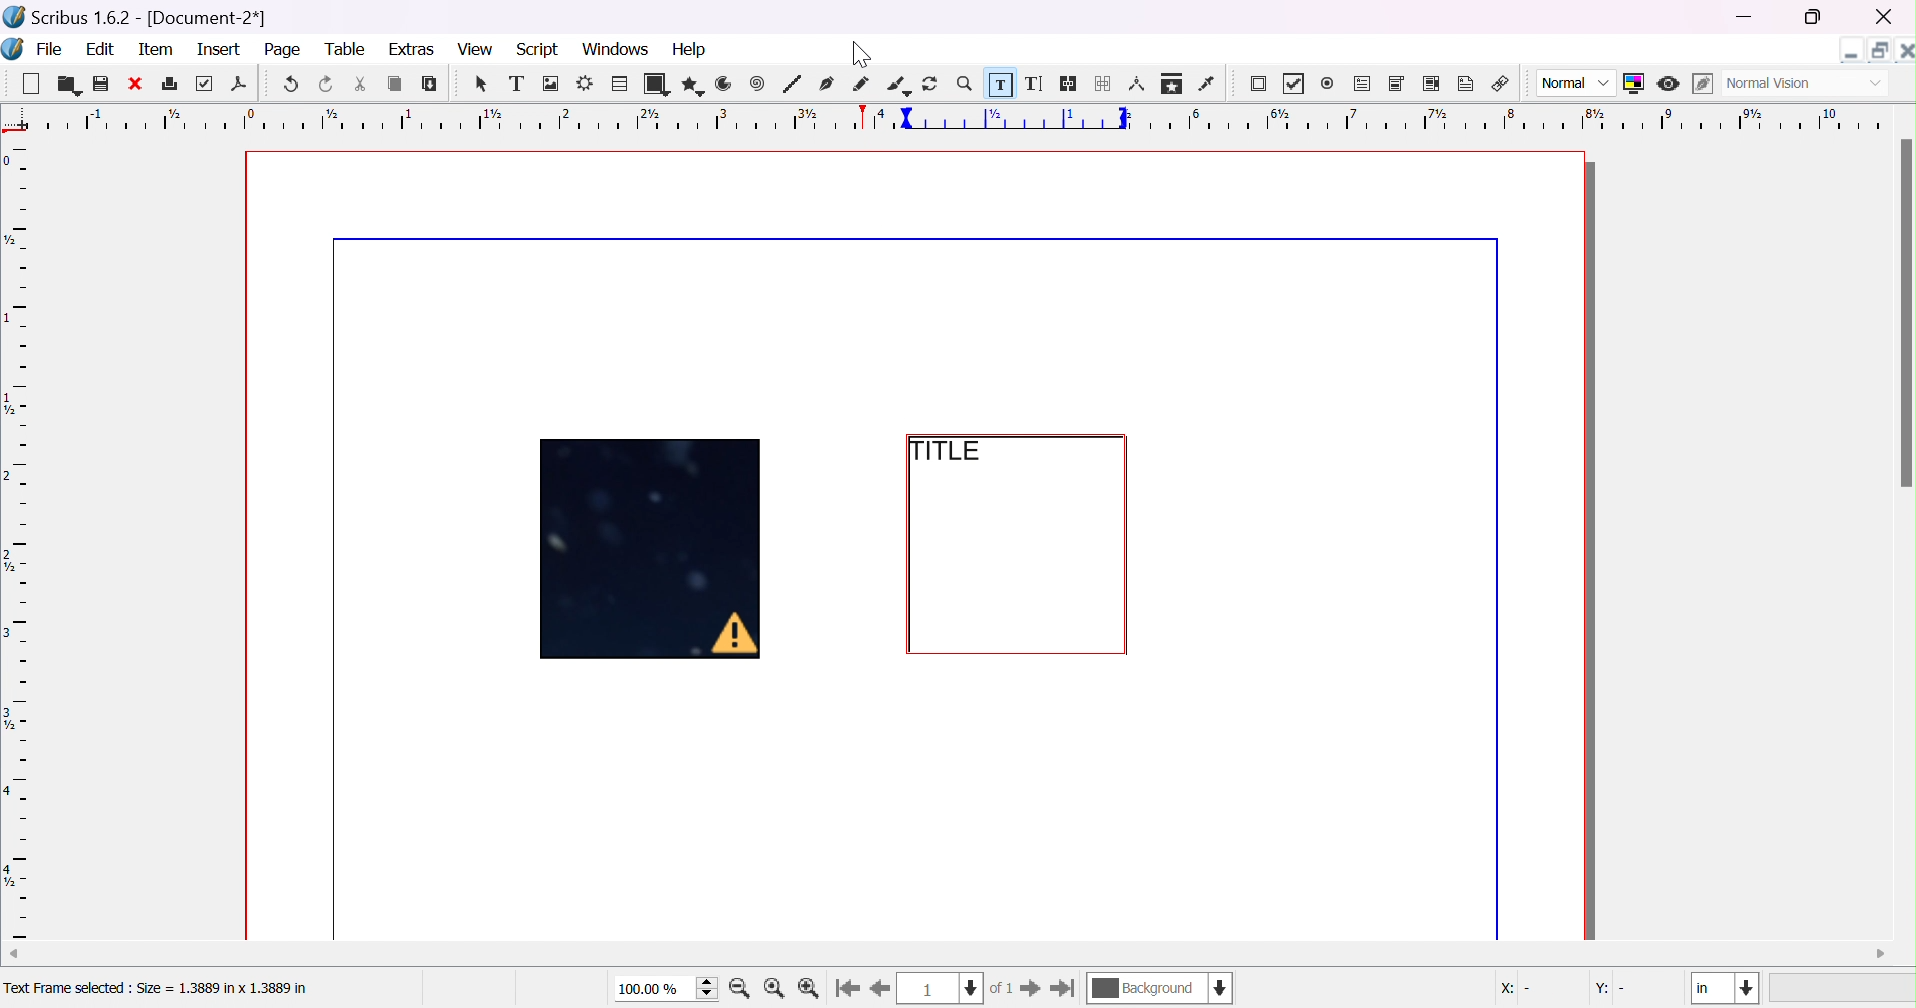  I want to click on cut, so click(359, 84).